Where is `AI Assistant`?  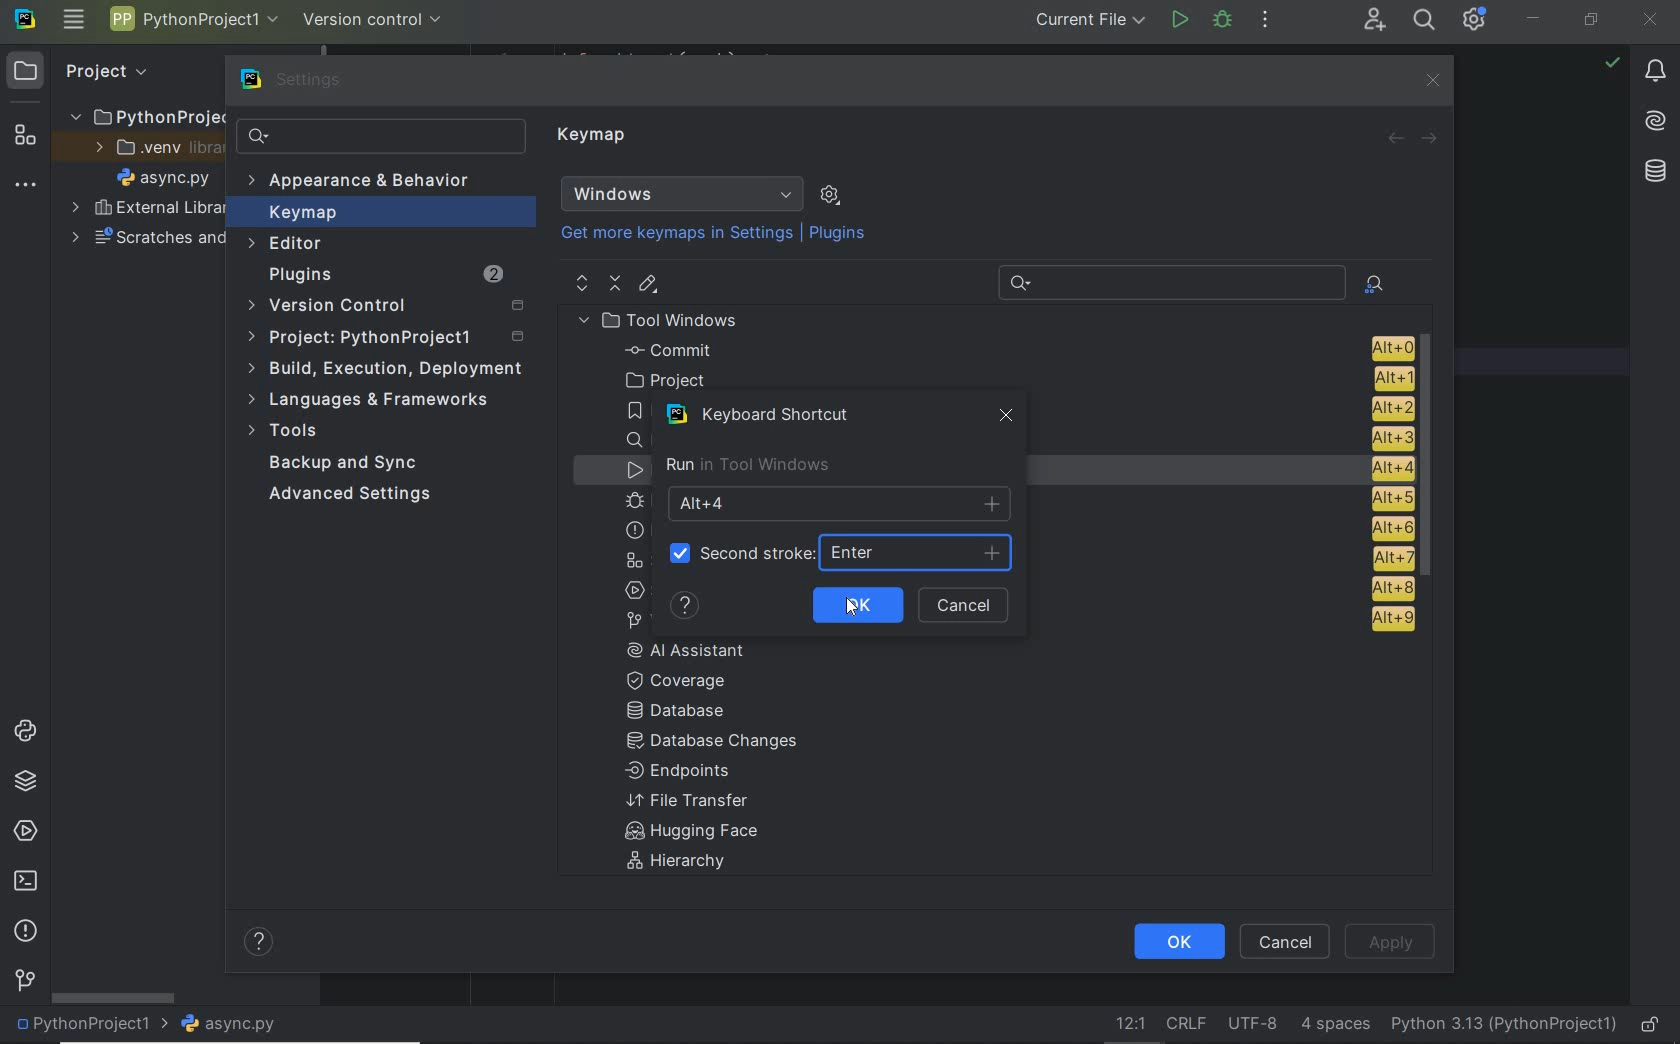
AI Assistant is located at coordinates (700, 650).